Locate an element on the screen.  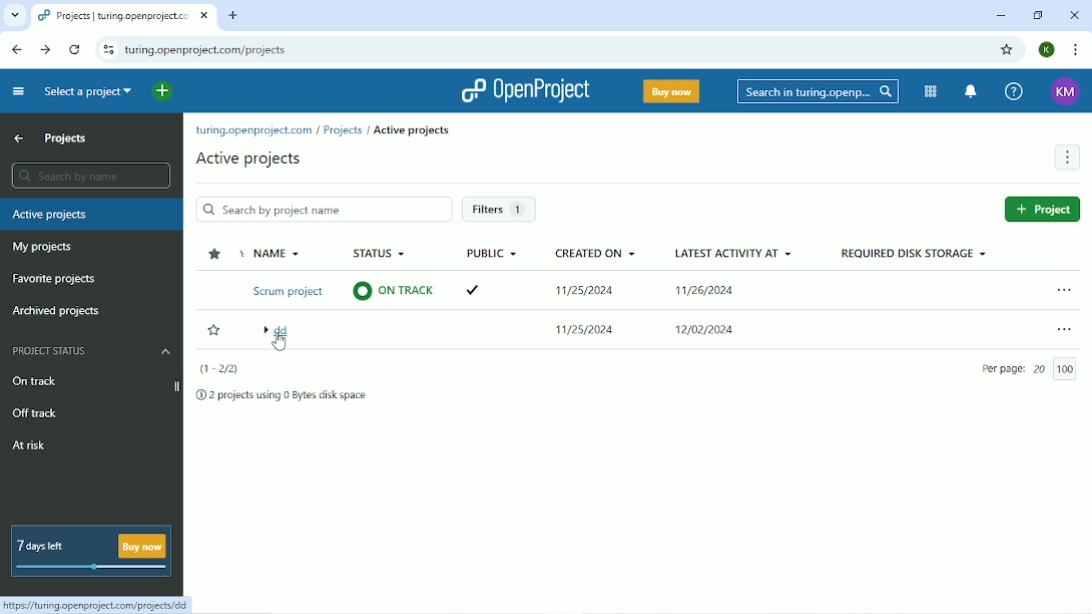
Close is located at coordinates (1074, 15).